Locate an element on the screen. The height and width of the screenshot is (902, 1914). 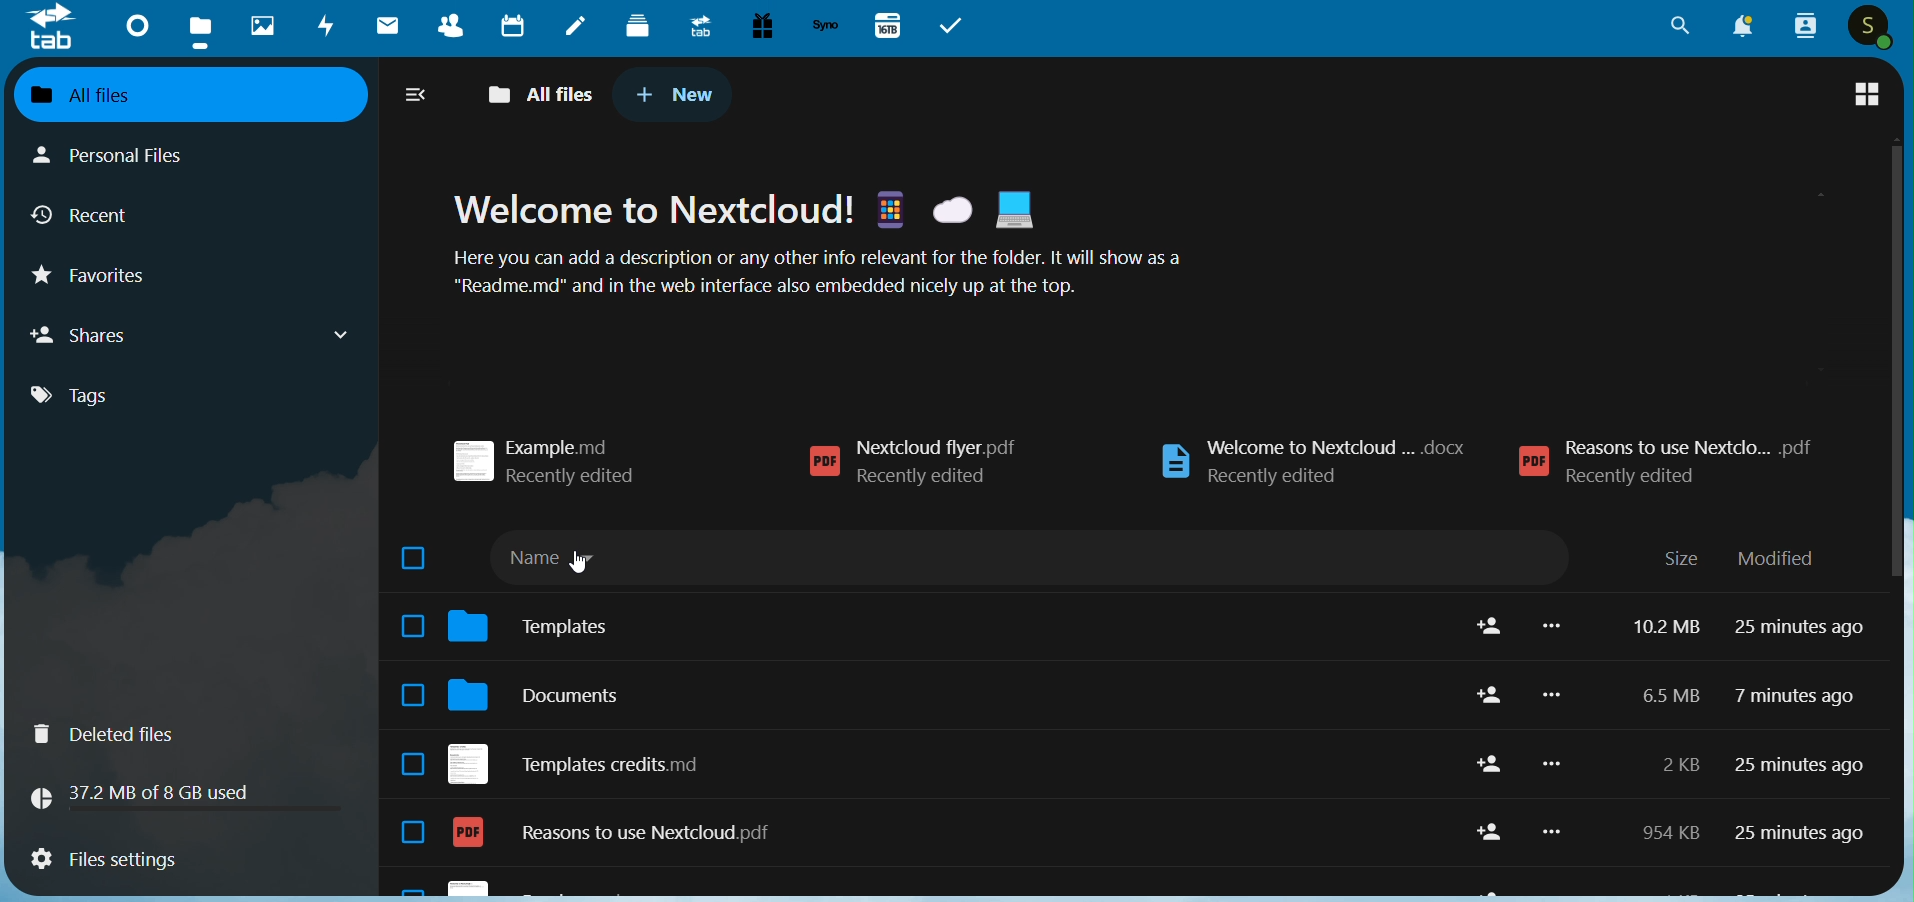
167B is located at coordinates (886, 24).